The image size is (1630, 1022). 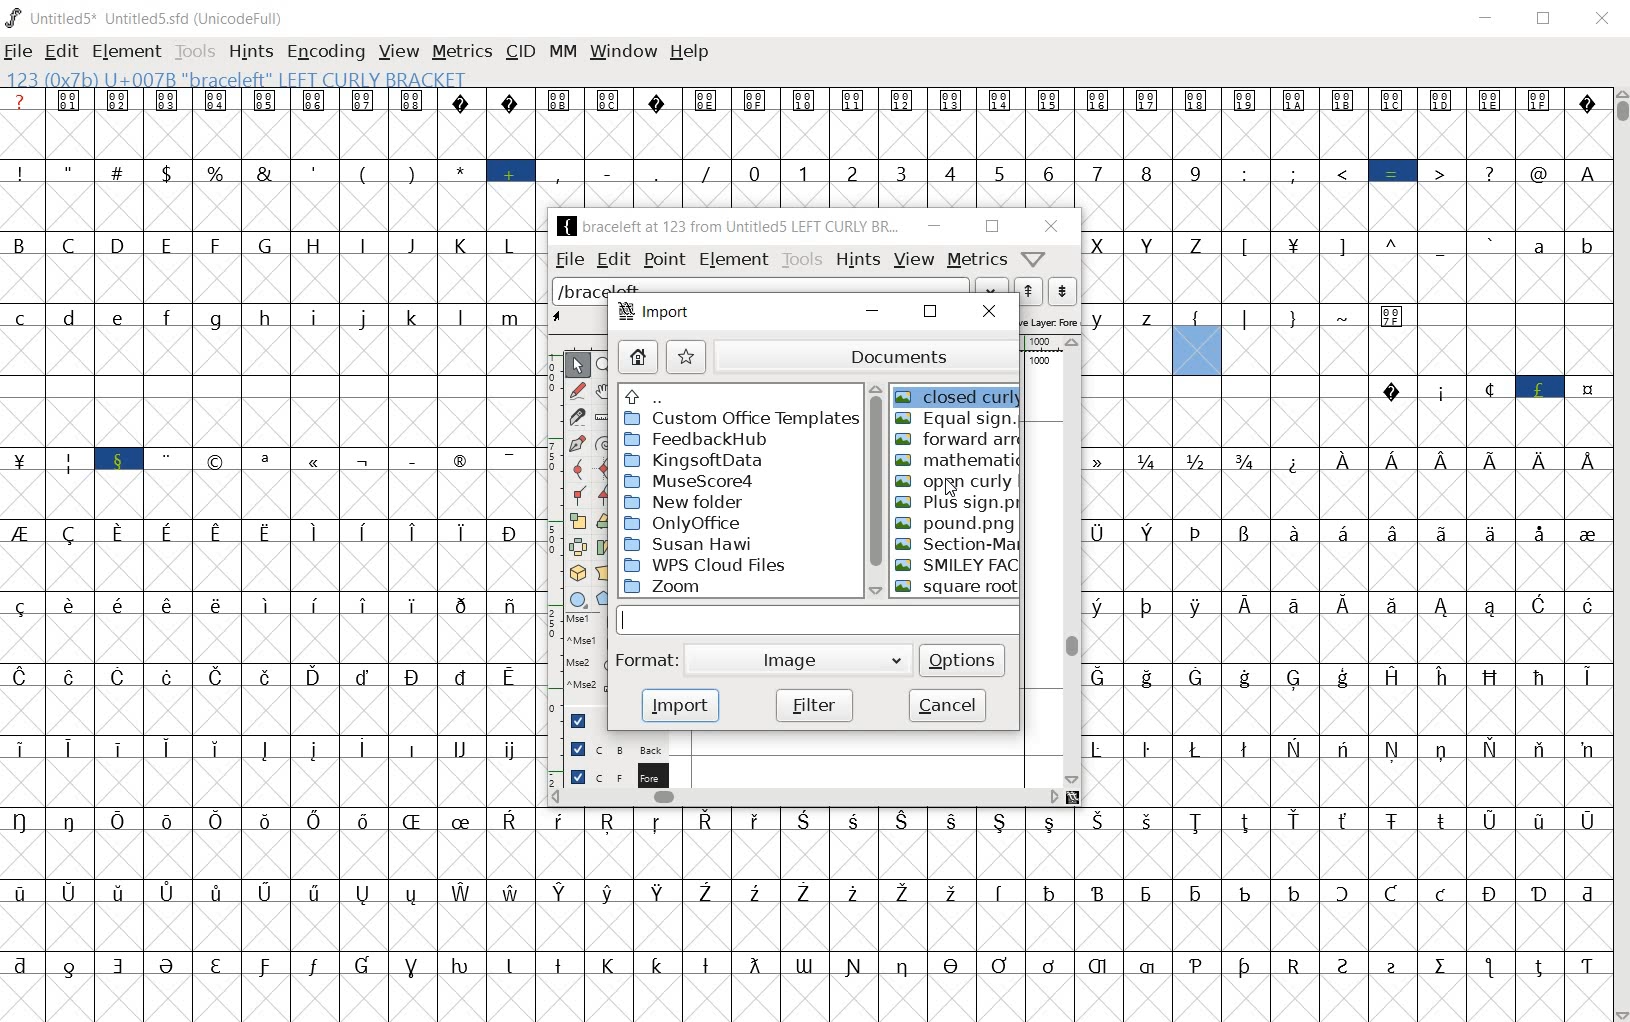 What do you see at coordinates (956, 396) in the screenshot?
I see `closed curly` at bounding box center [956, 396].